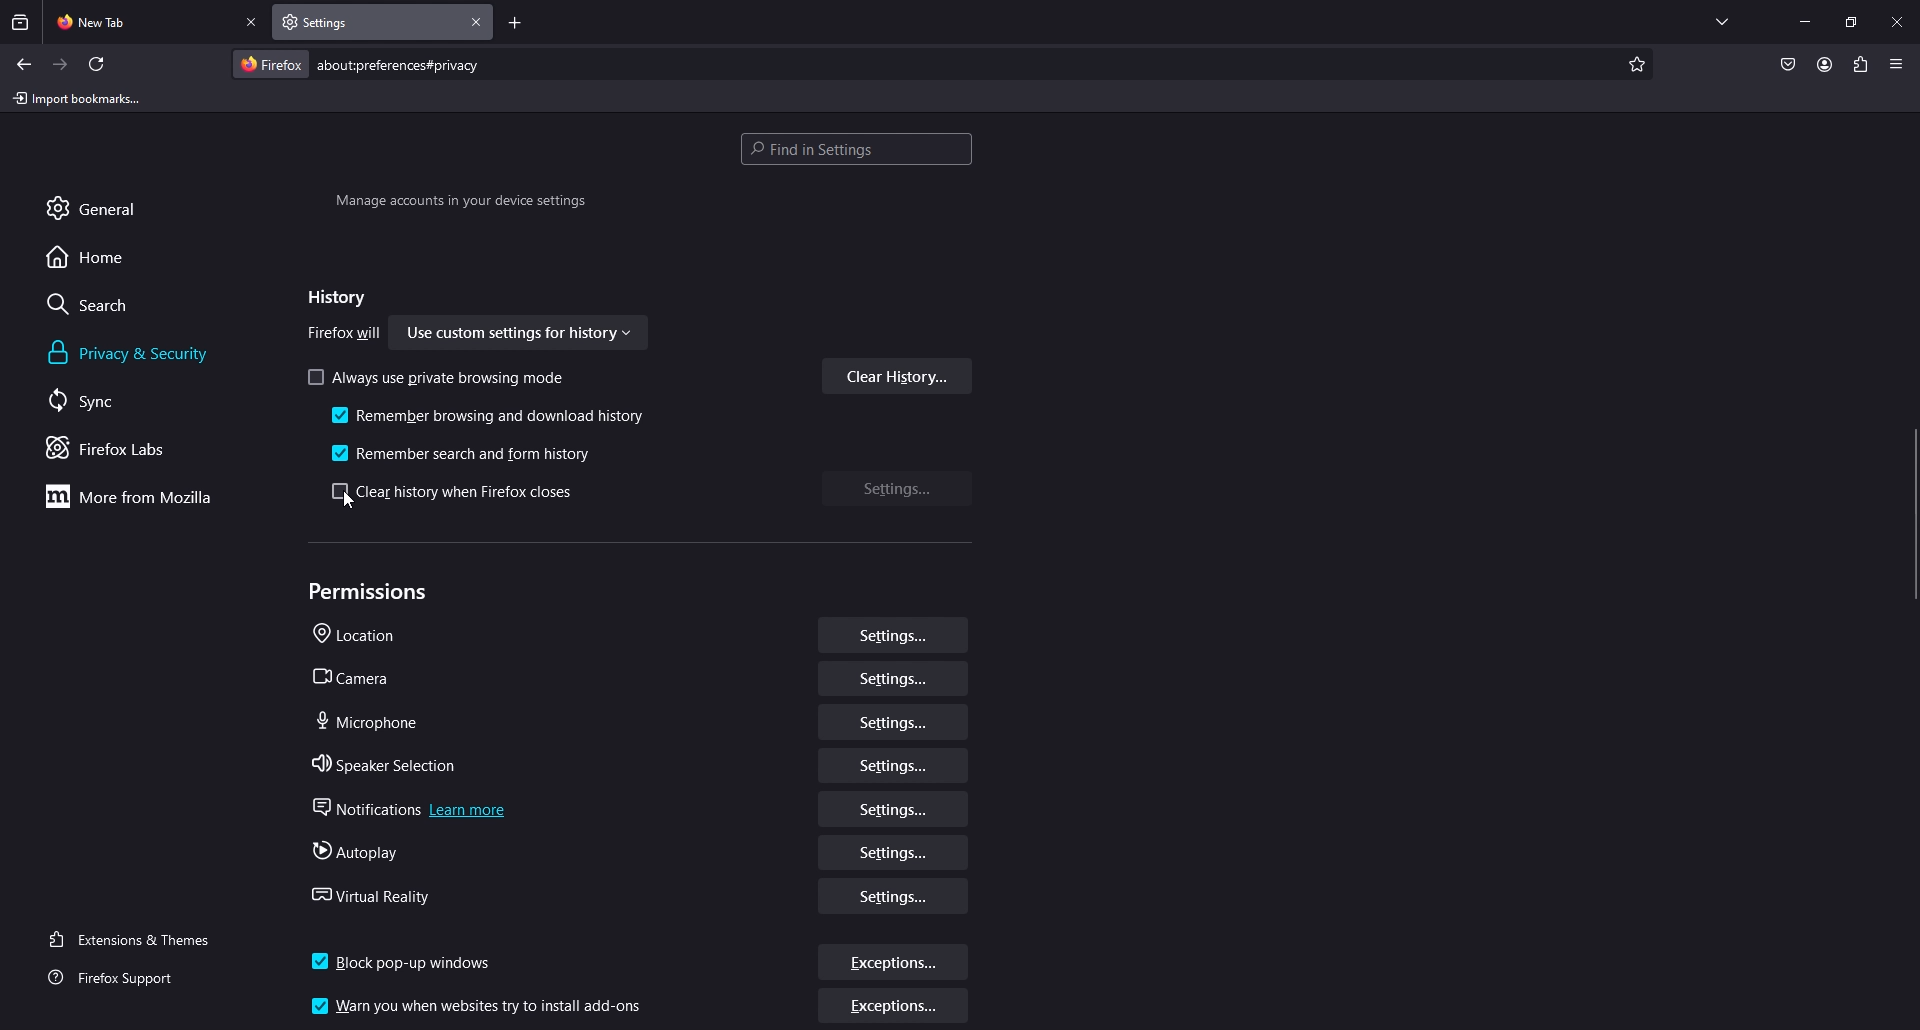  What do you see at coordinates (396, 64) in the screenshot?
I see `search bar: about preferences#privacy` at bounding box center [396, 64].